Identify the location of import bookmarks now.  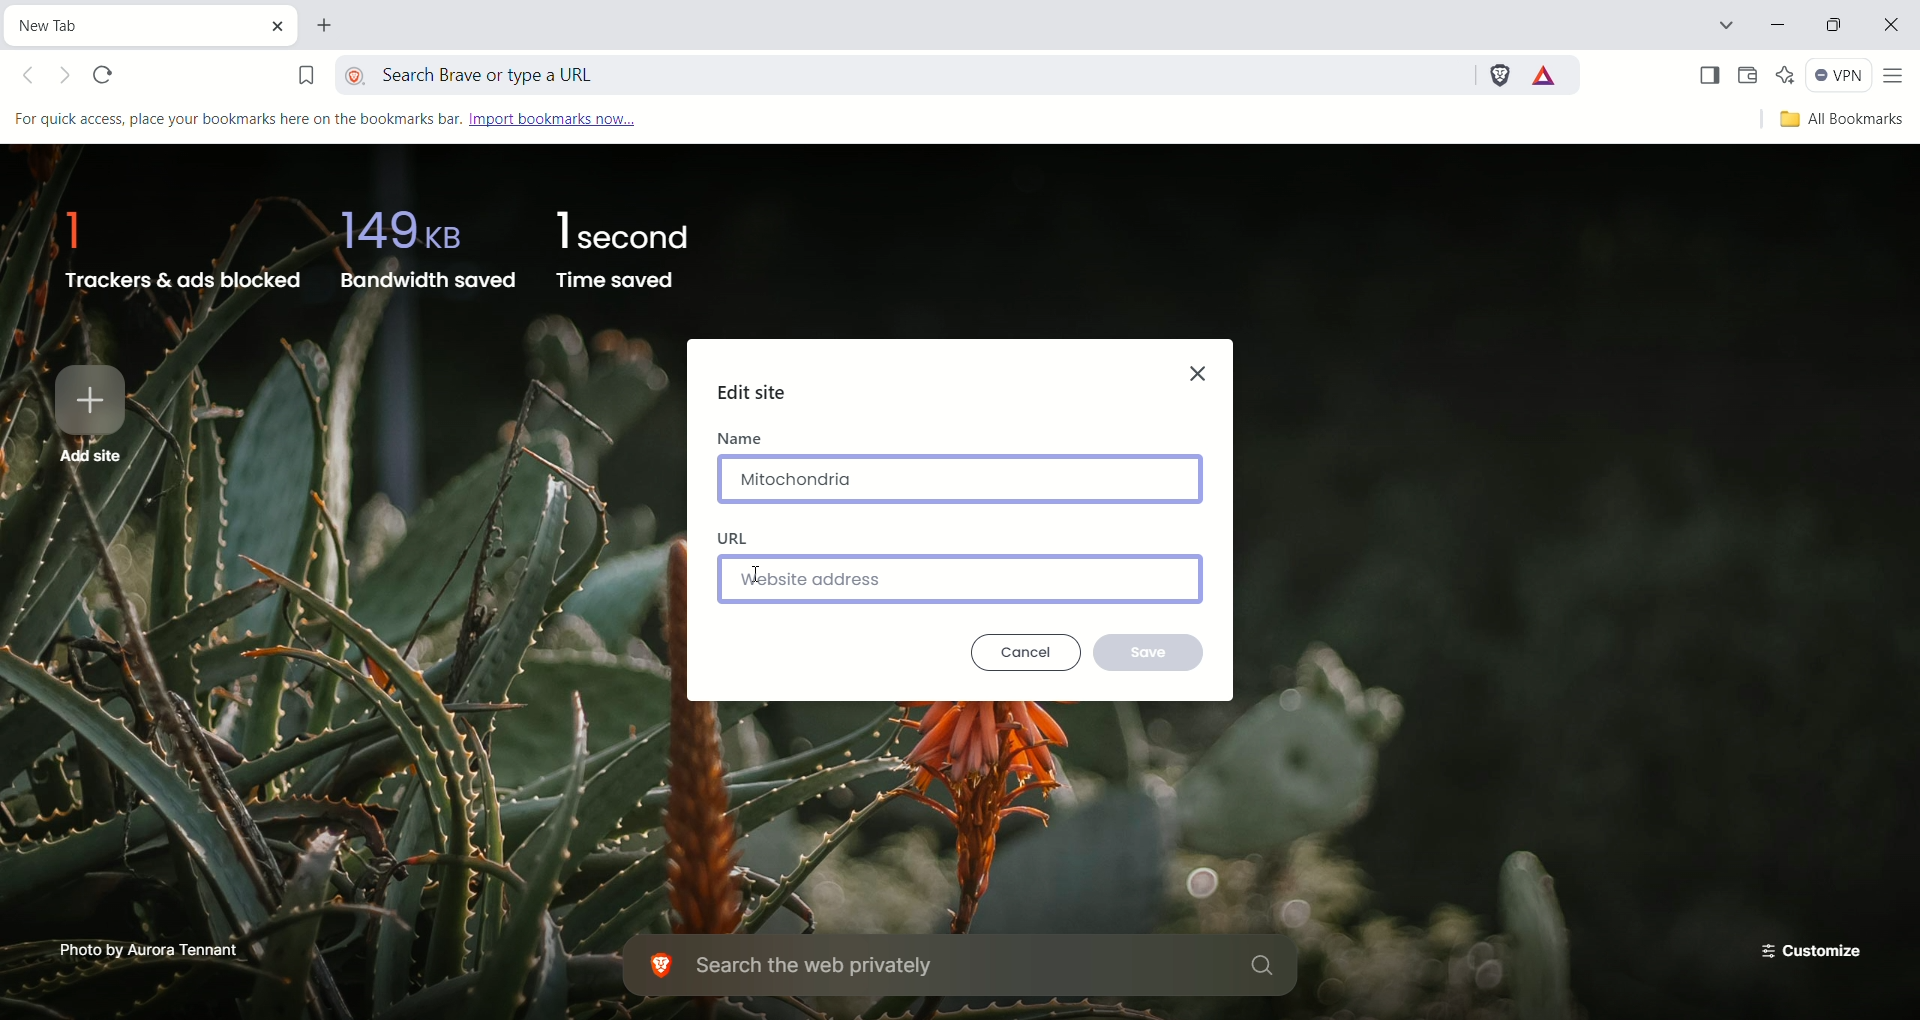
(572, 118).